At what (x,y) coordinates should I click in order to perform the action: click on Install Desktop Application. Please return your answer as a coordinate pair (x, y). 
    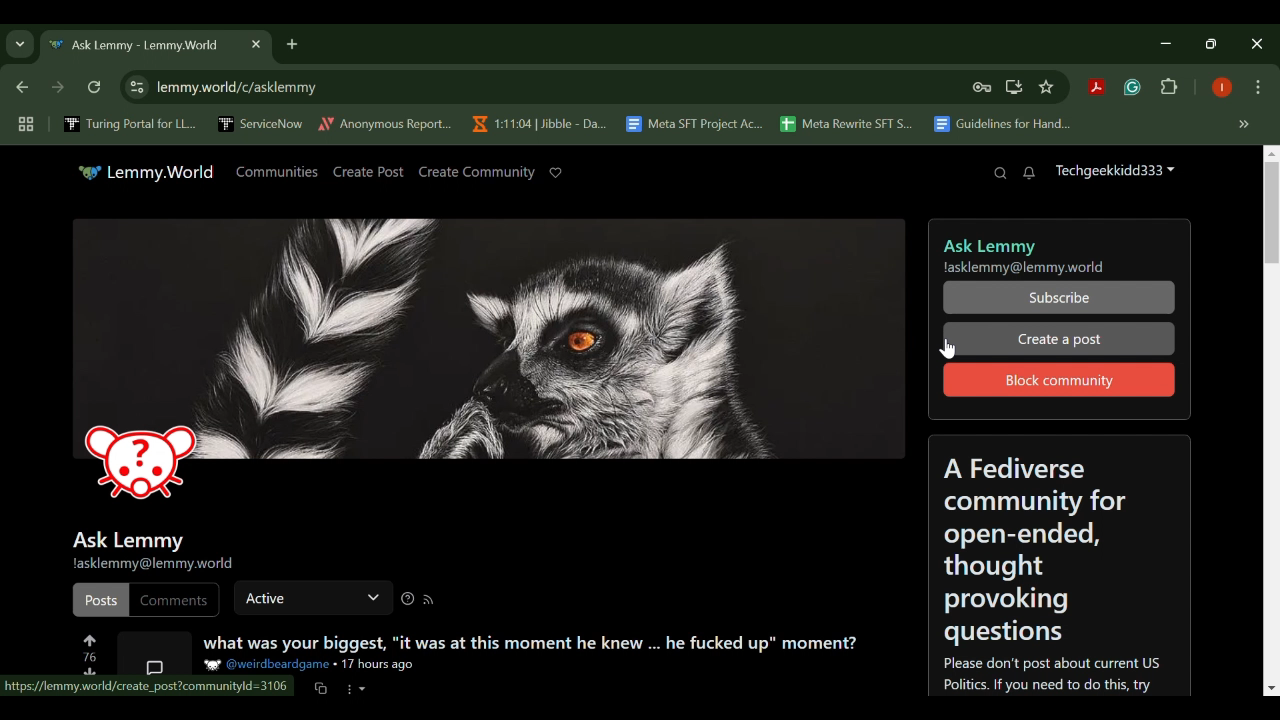
    Looking at the image, I should click on (1013, 87).